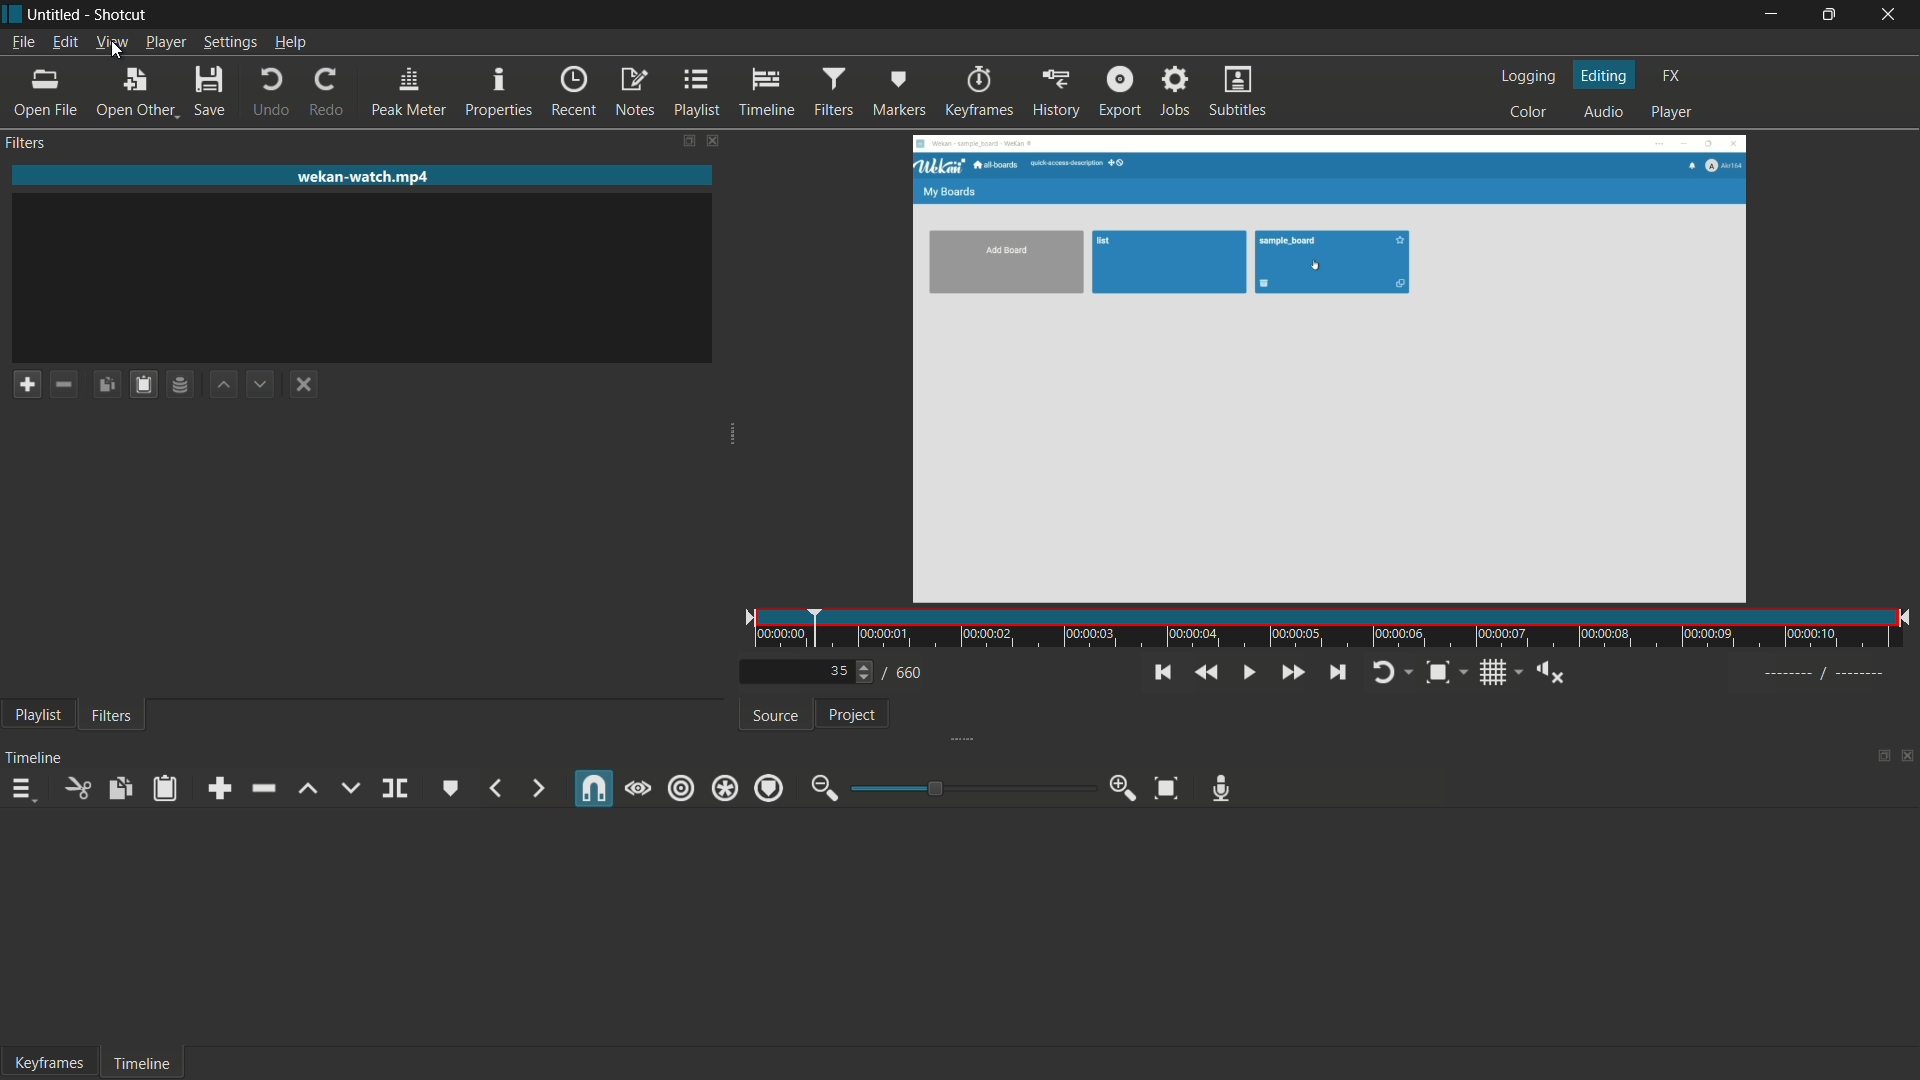 The height and width of the screenshot is (1080, 1920). Describe the element at coordinates (684, 140) in the screenshot. I see `change layout` at that location.